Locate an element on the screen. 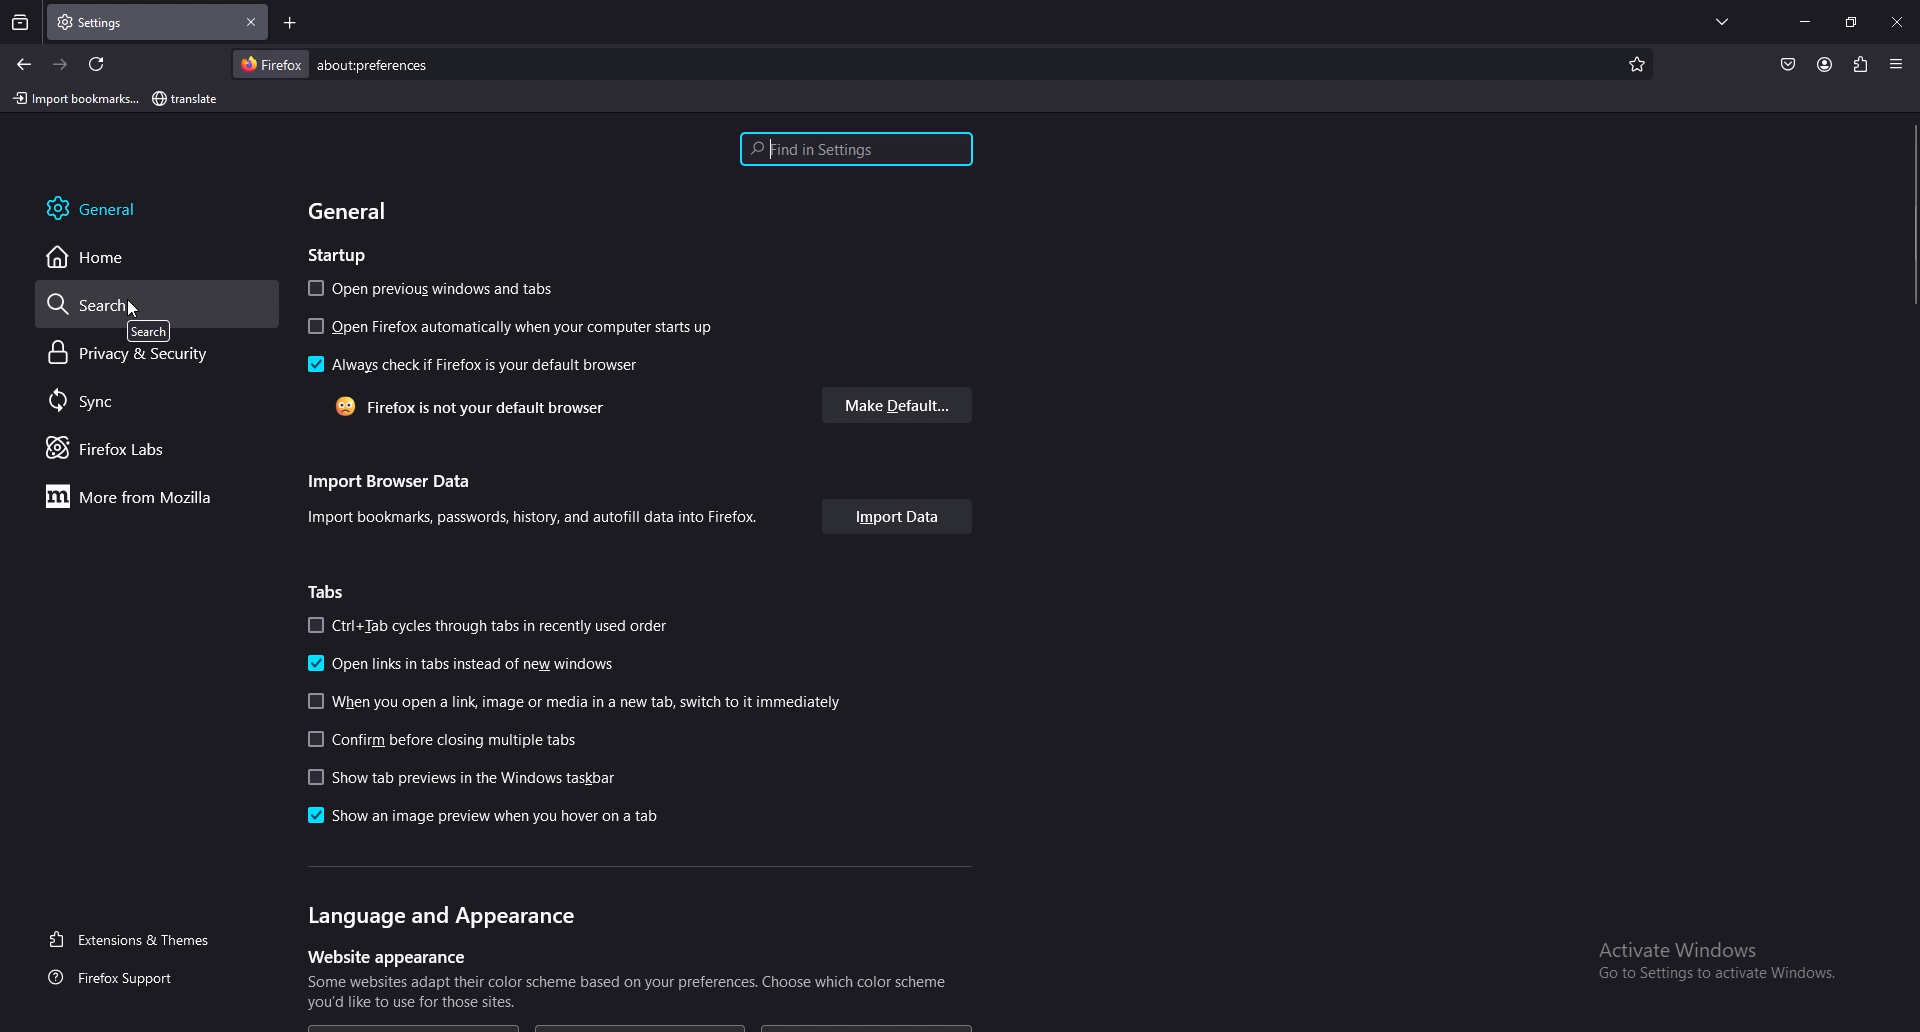  resize is located at coordinates (1851, 22).